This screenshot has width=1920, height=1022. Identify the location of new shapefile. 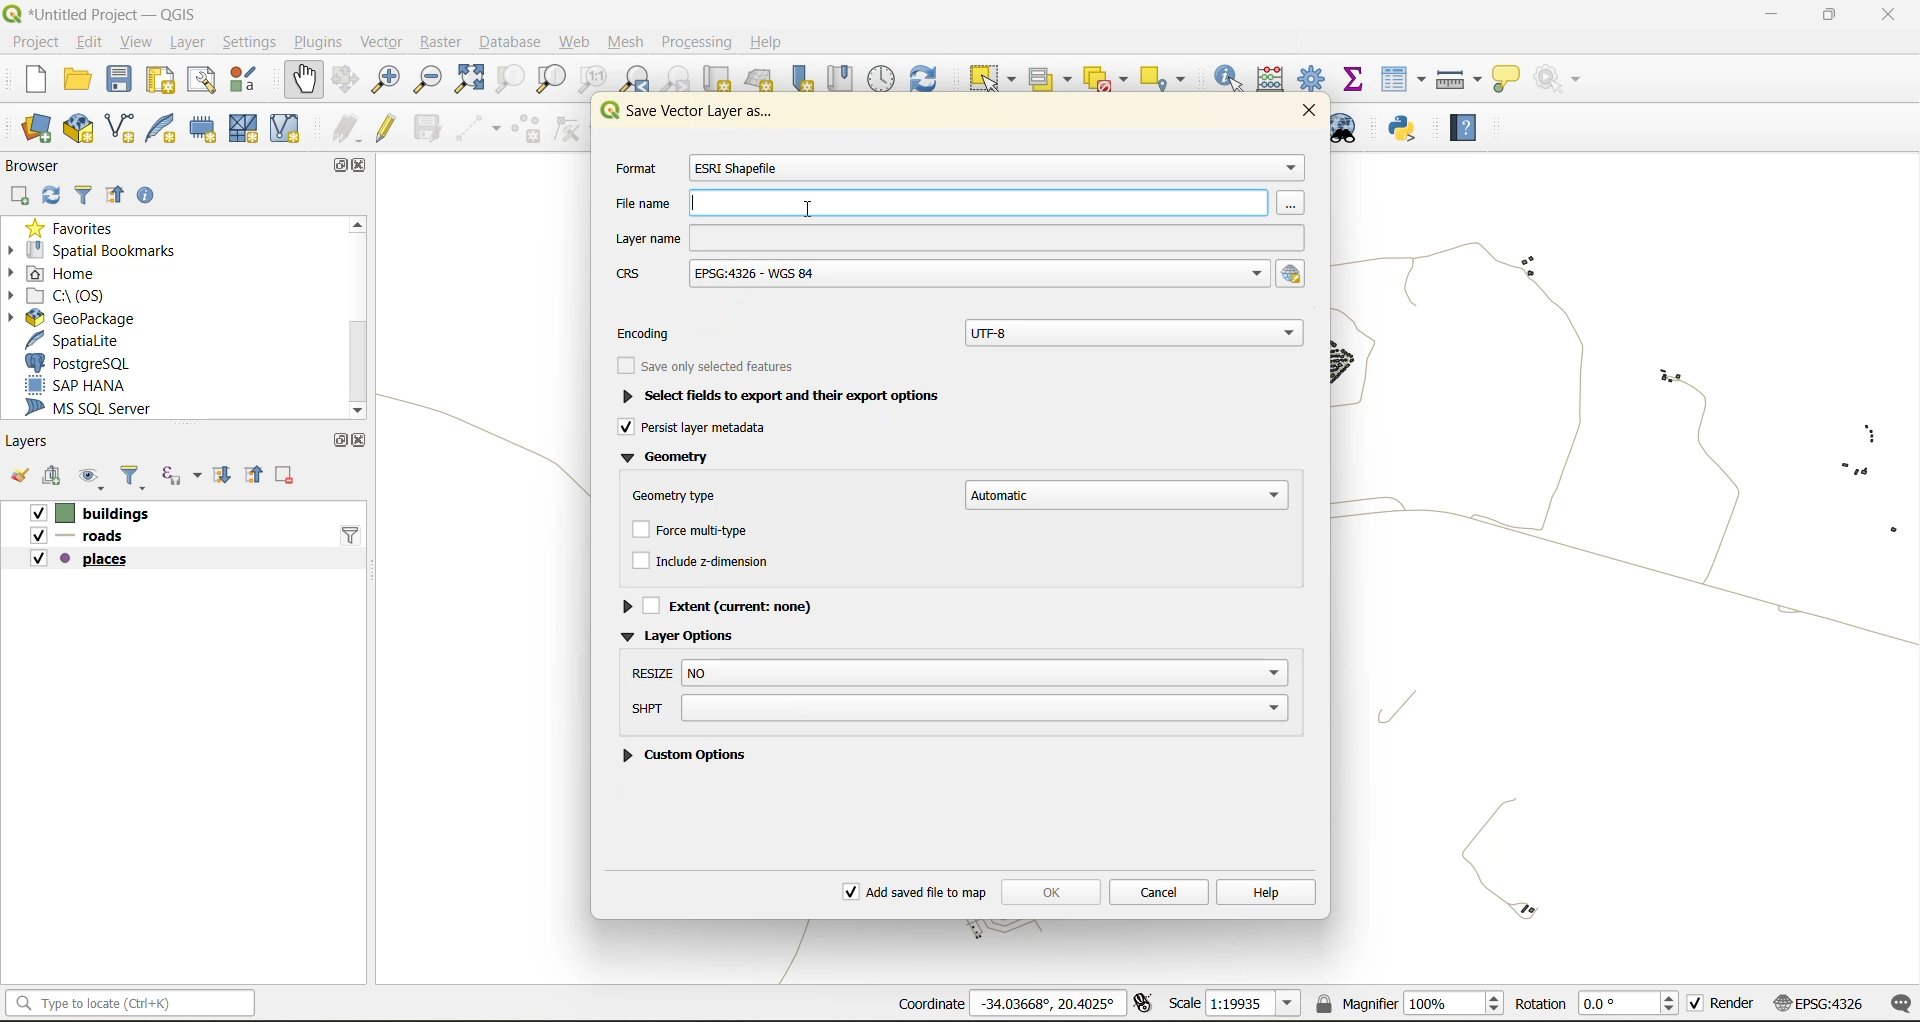
(121, 126).